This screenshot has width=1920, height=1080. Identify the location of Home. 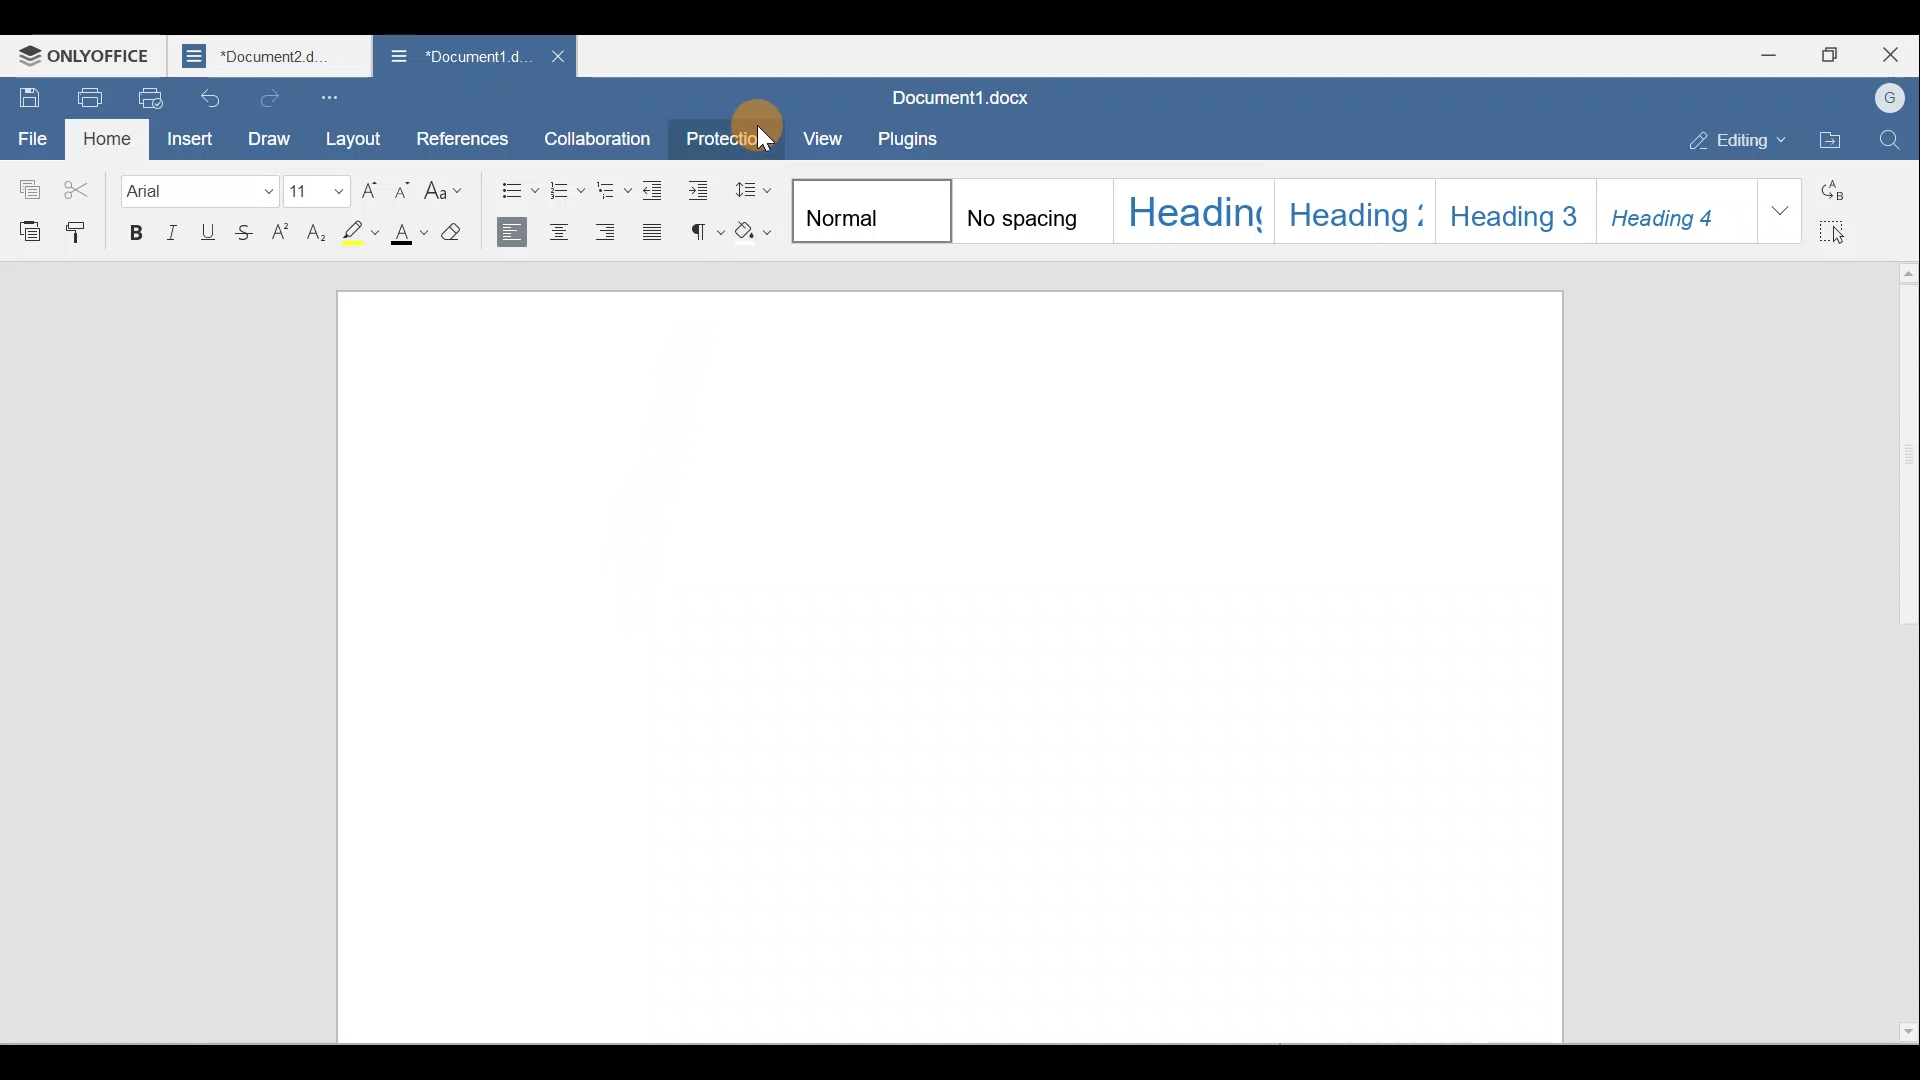
(106, 139).